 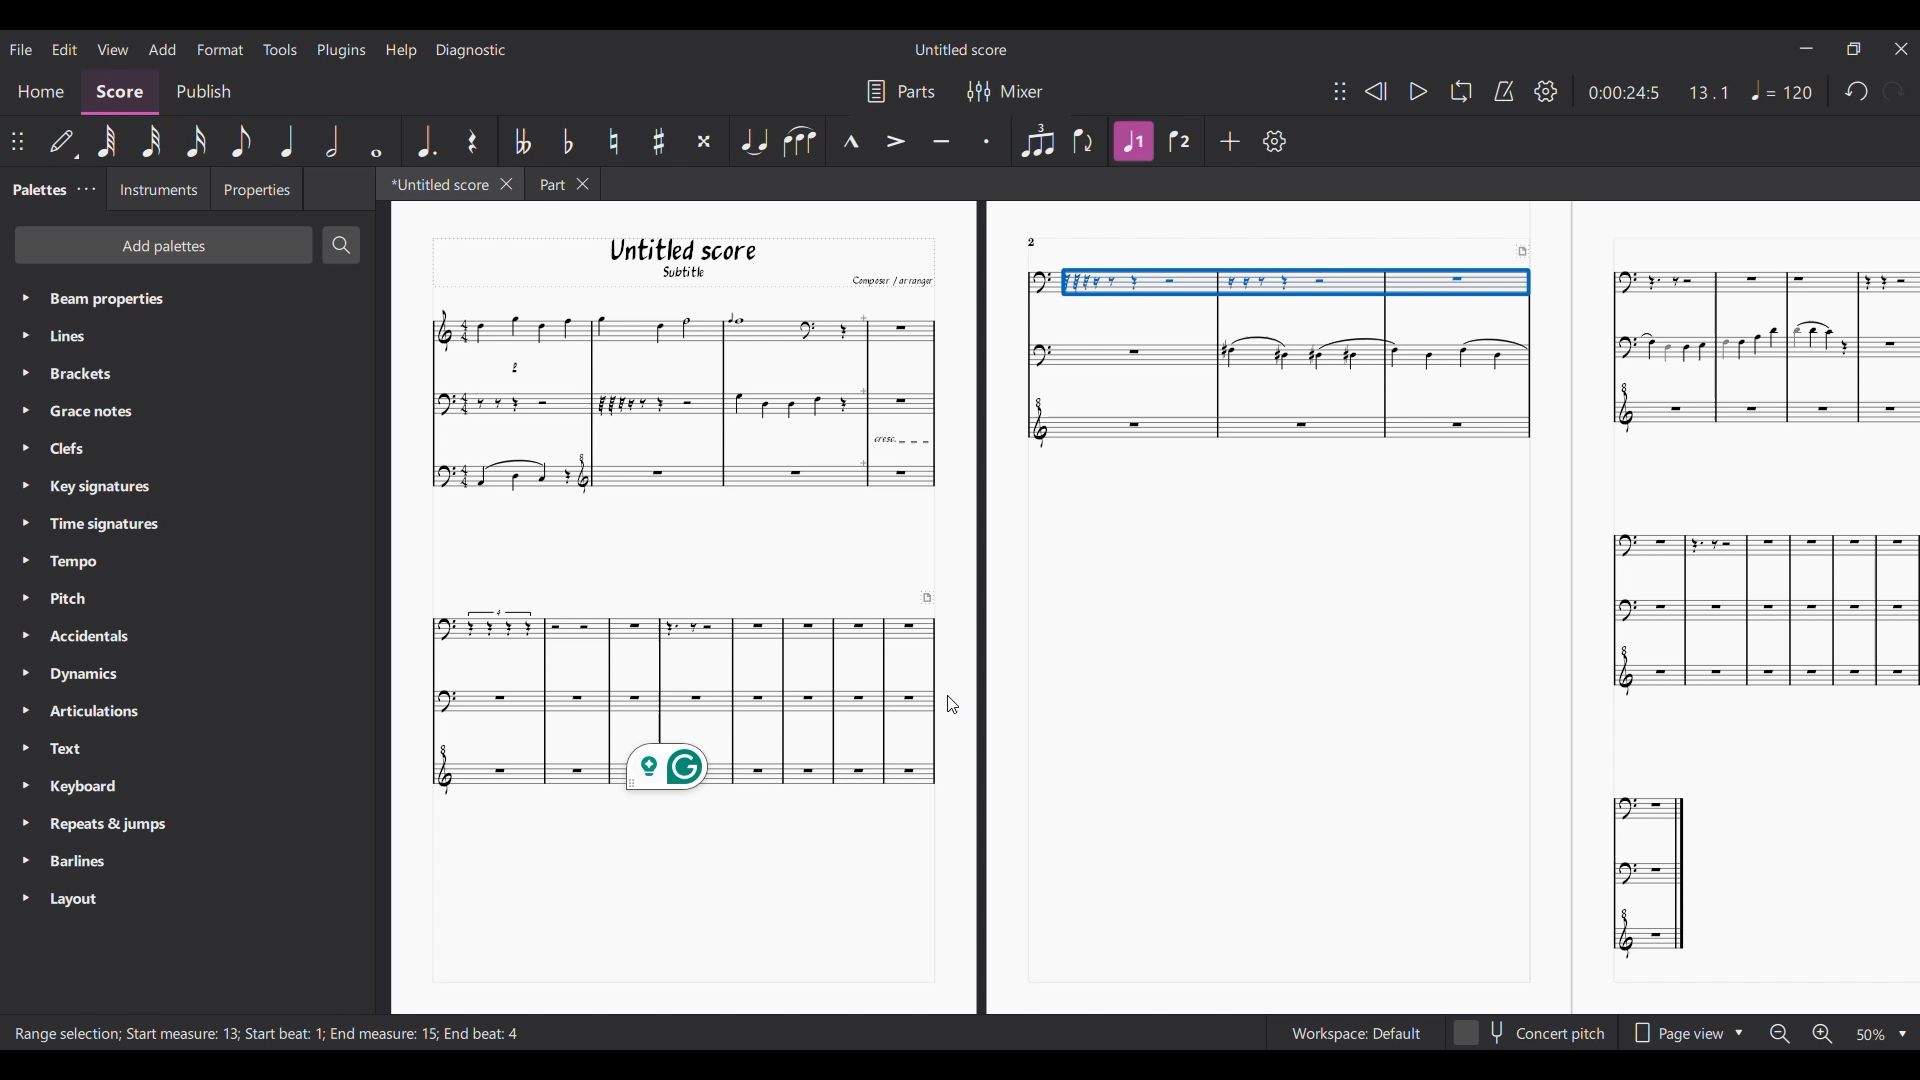 What do you see at coordinates (161, 48) in the screenshot?
I see `Add menu` at bounding box center [161, 48].